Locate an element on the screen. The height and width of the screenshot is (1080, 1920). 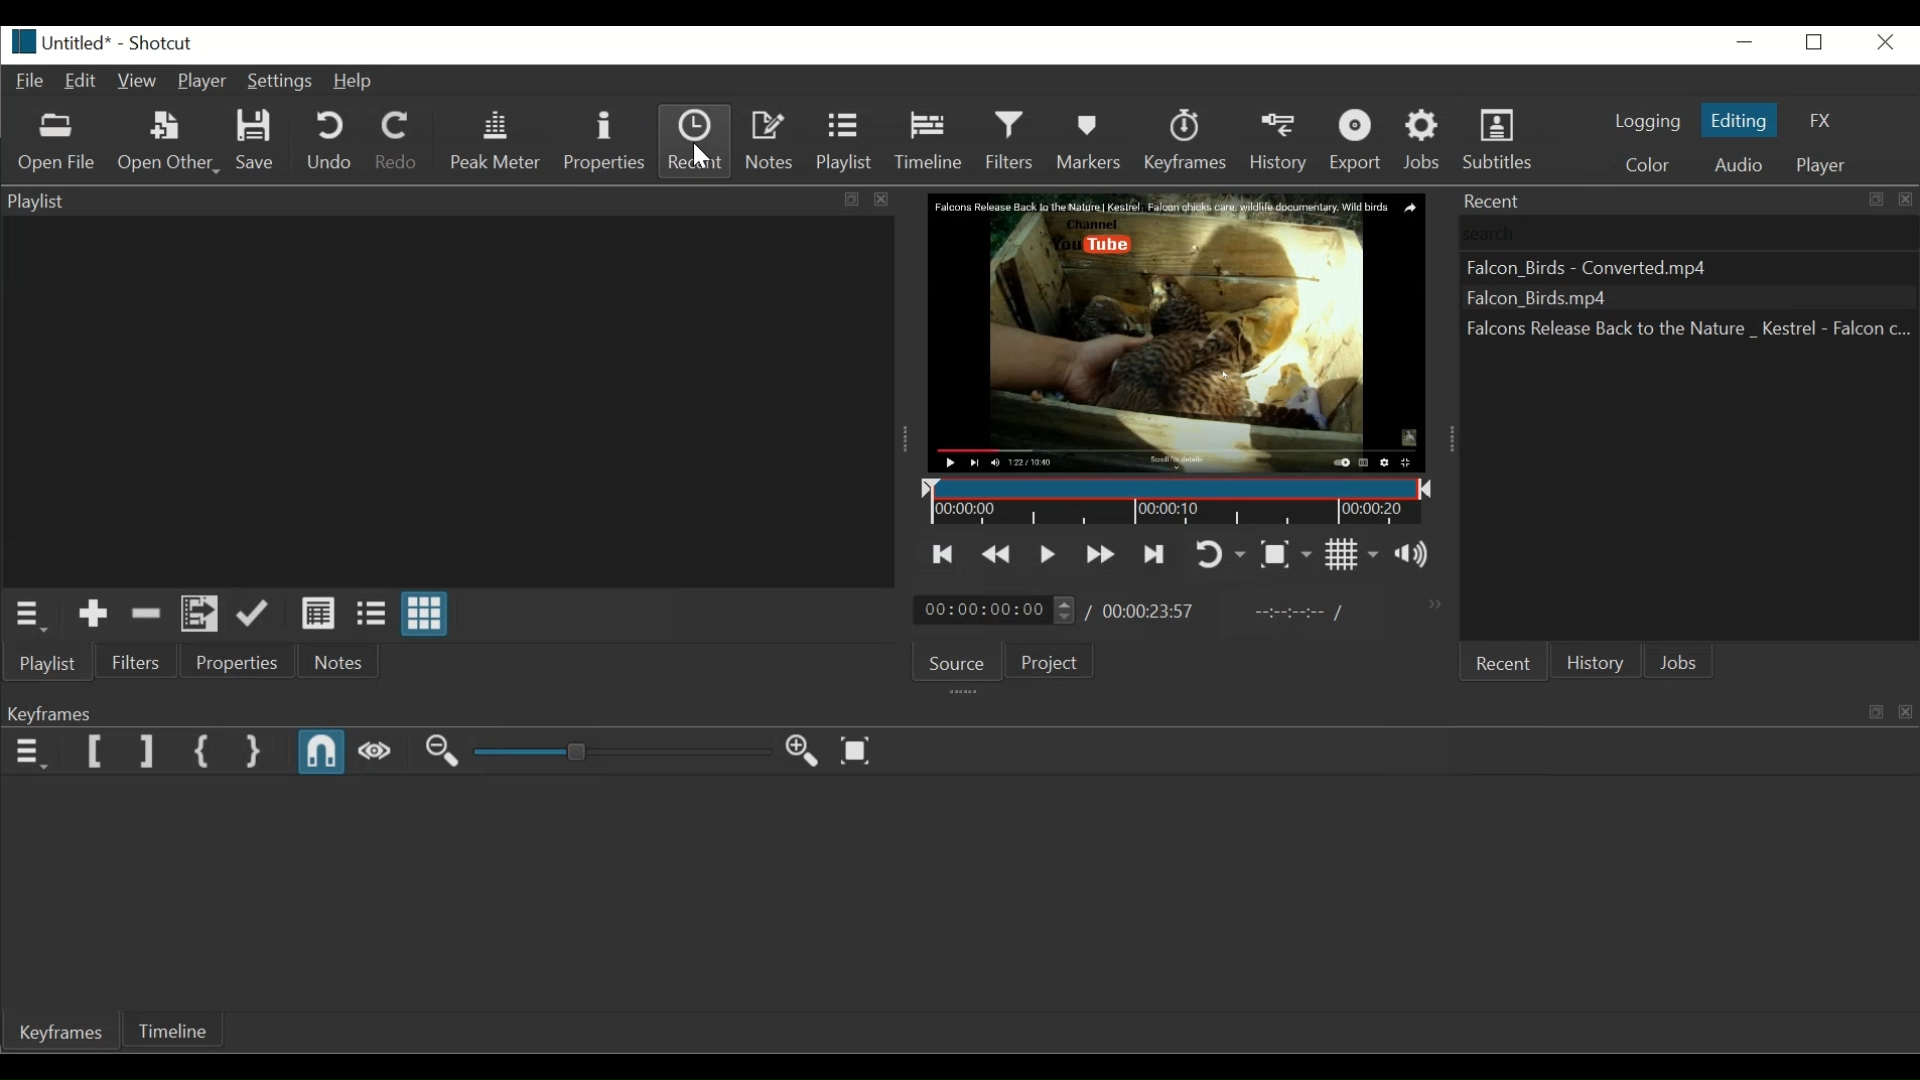
/00:00:23:57(Total Duration) is located at coordinates (1142, 611).